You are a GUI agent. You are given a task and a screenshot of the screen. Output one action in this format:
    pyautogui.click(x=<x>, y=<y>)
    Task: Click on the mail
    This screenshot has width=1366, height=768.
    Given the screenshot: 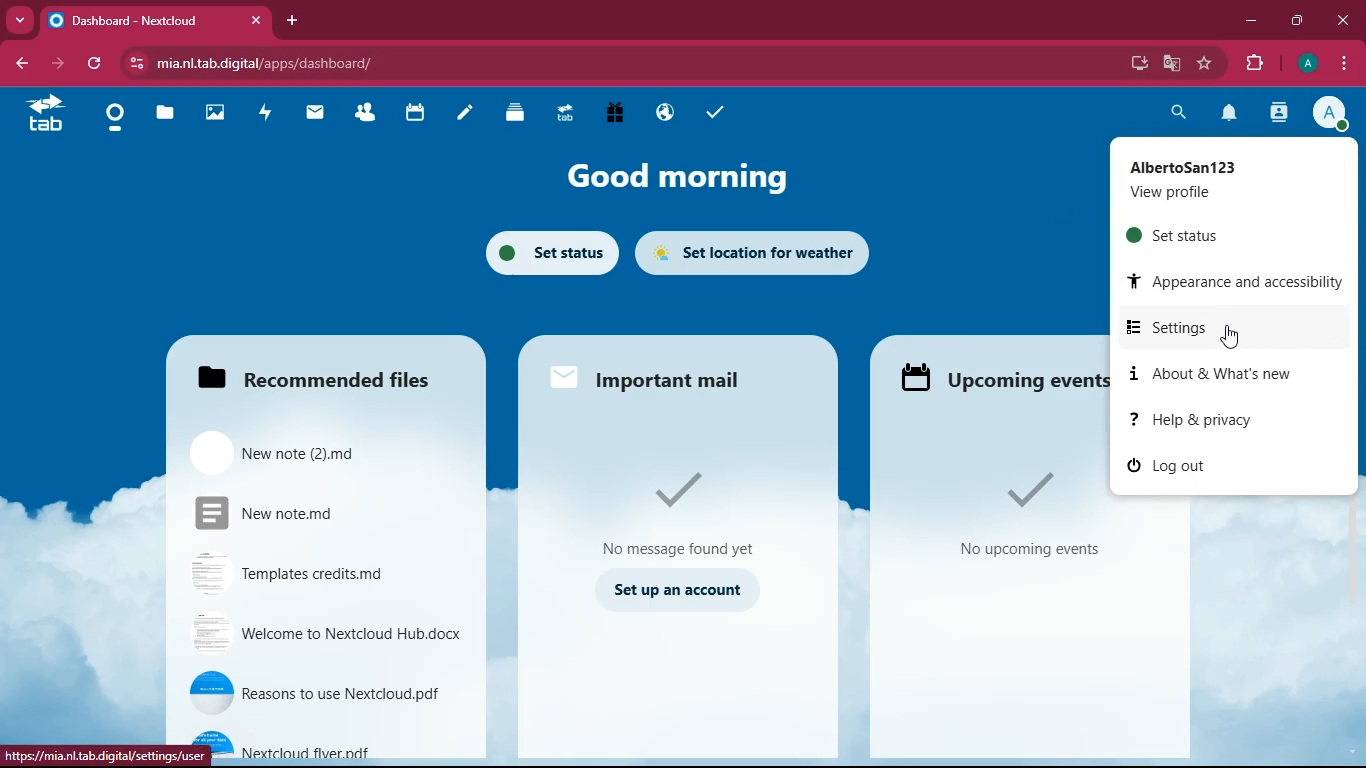 What is the action you would take?
    pyautogui.click(x=315, y=114)
    